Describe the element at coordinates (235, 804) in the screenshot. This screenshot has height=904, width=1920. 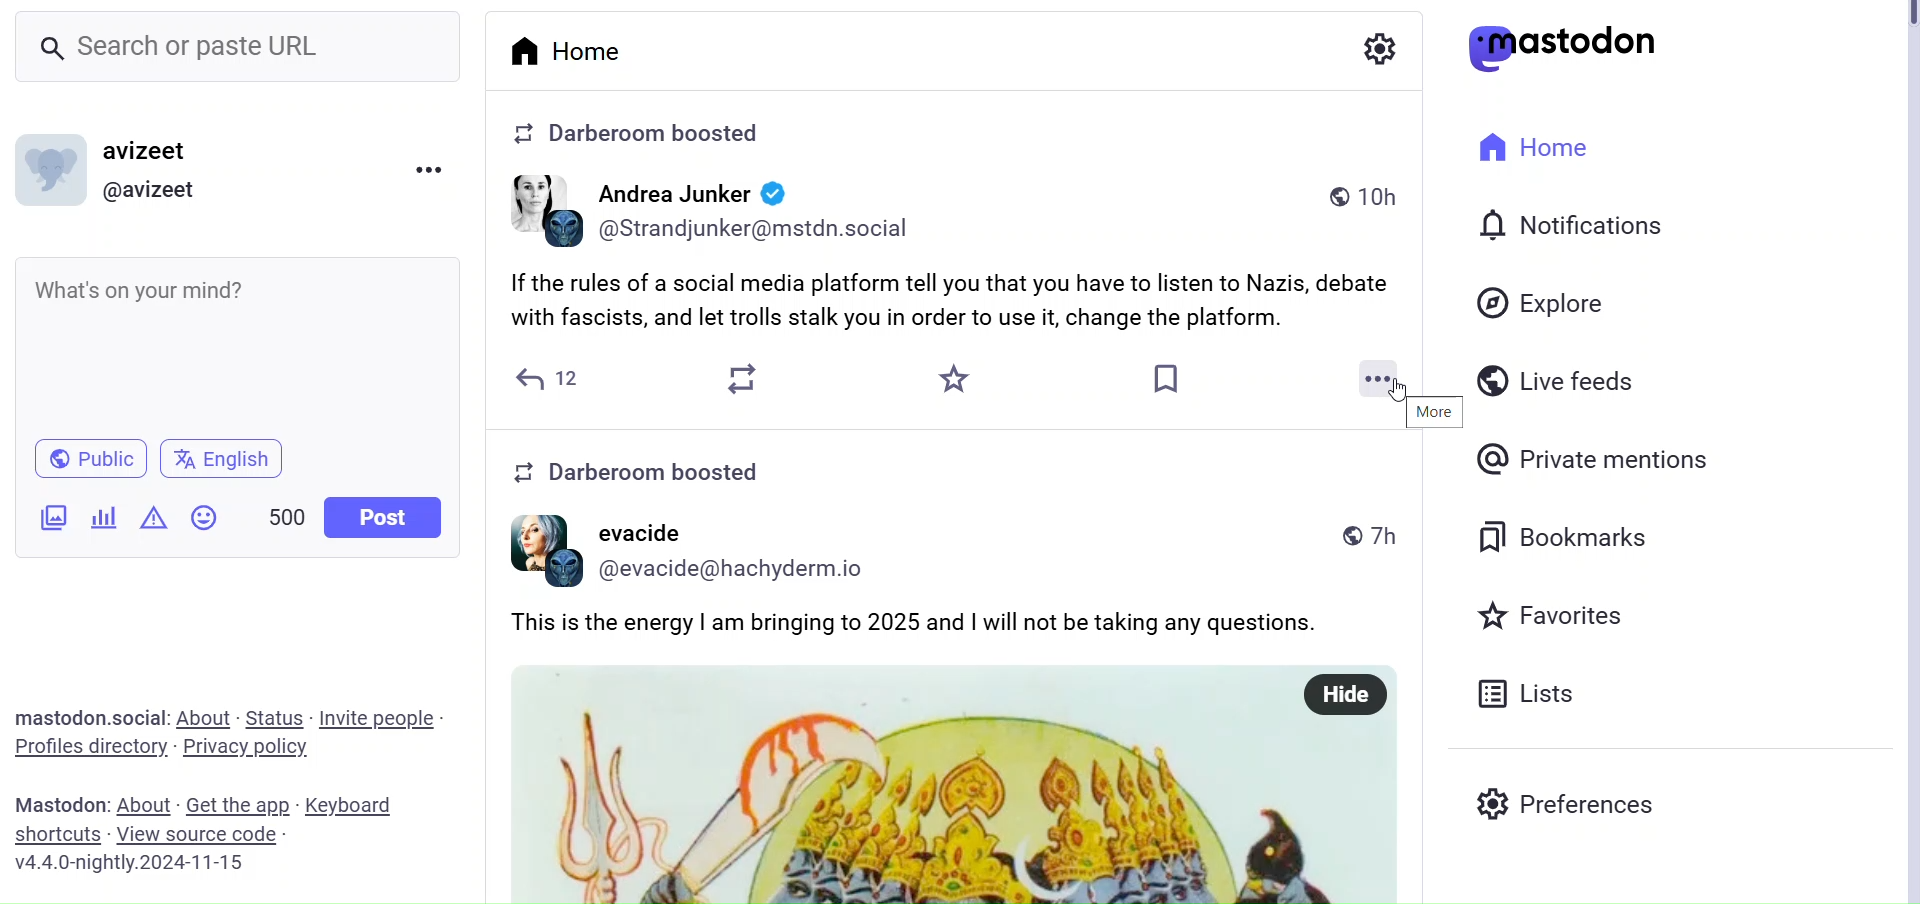
I see `Get the app` at that location.